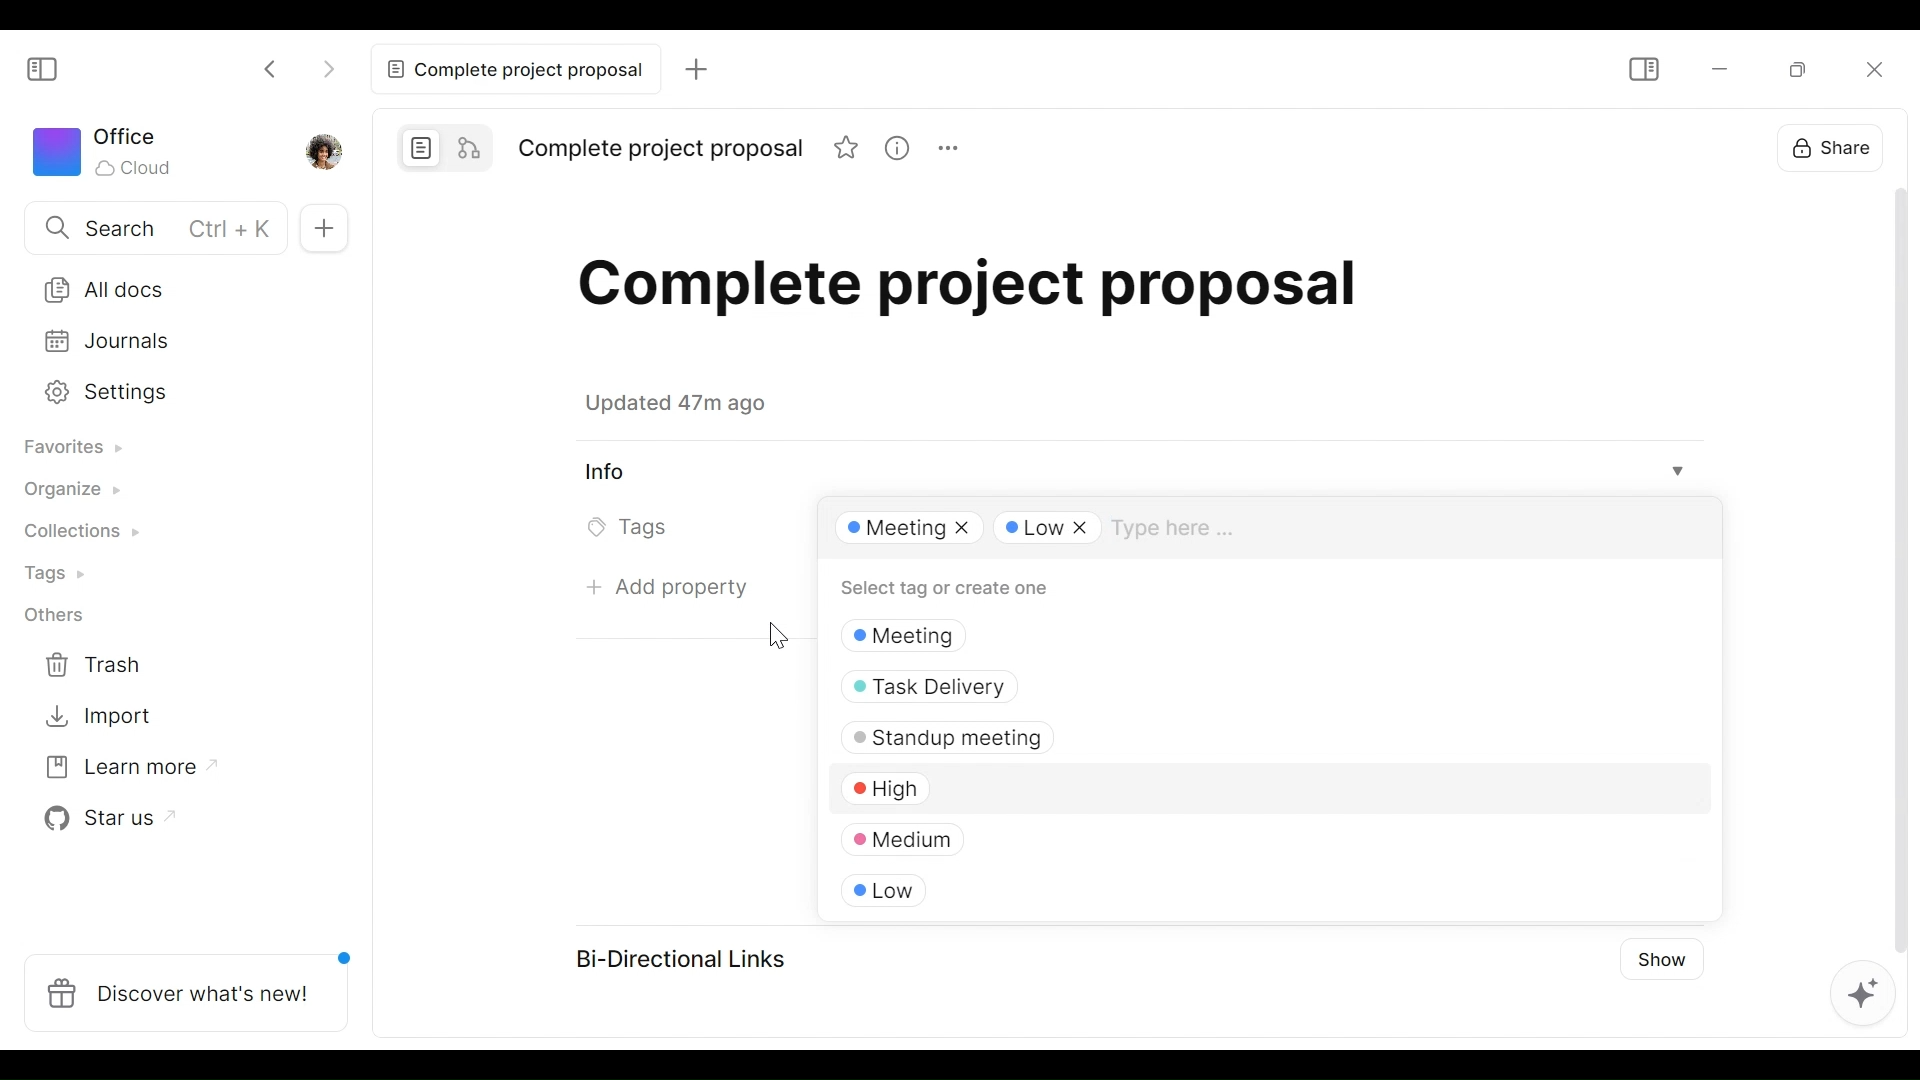 The width and height of the screenshot is (1920, 1080). I want to click on Low, so click(965, 887).